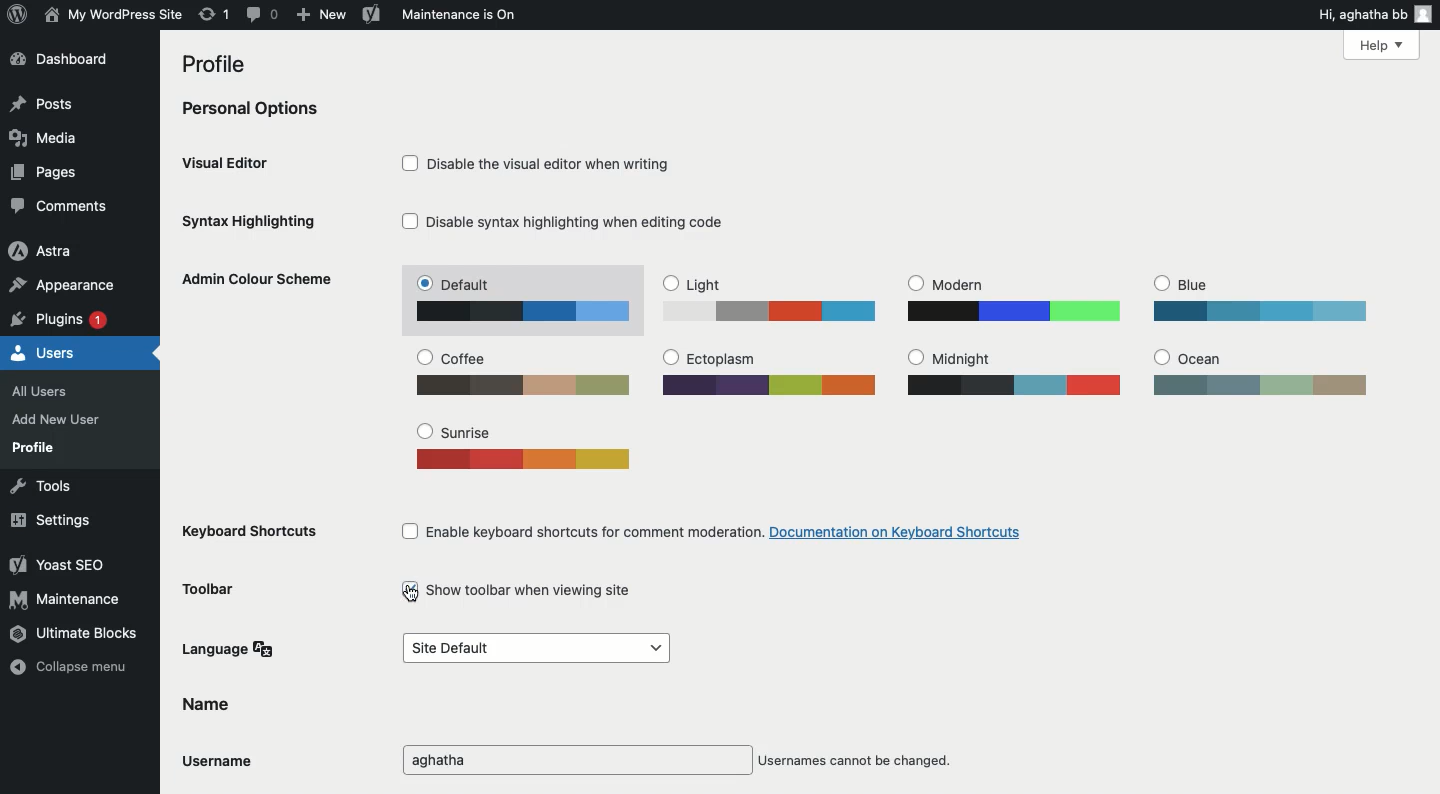 This screenshot has height=794, width=1440. Describe the element at coordinates (46, 391) in the screenshot. I see `All users` at that location.